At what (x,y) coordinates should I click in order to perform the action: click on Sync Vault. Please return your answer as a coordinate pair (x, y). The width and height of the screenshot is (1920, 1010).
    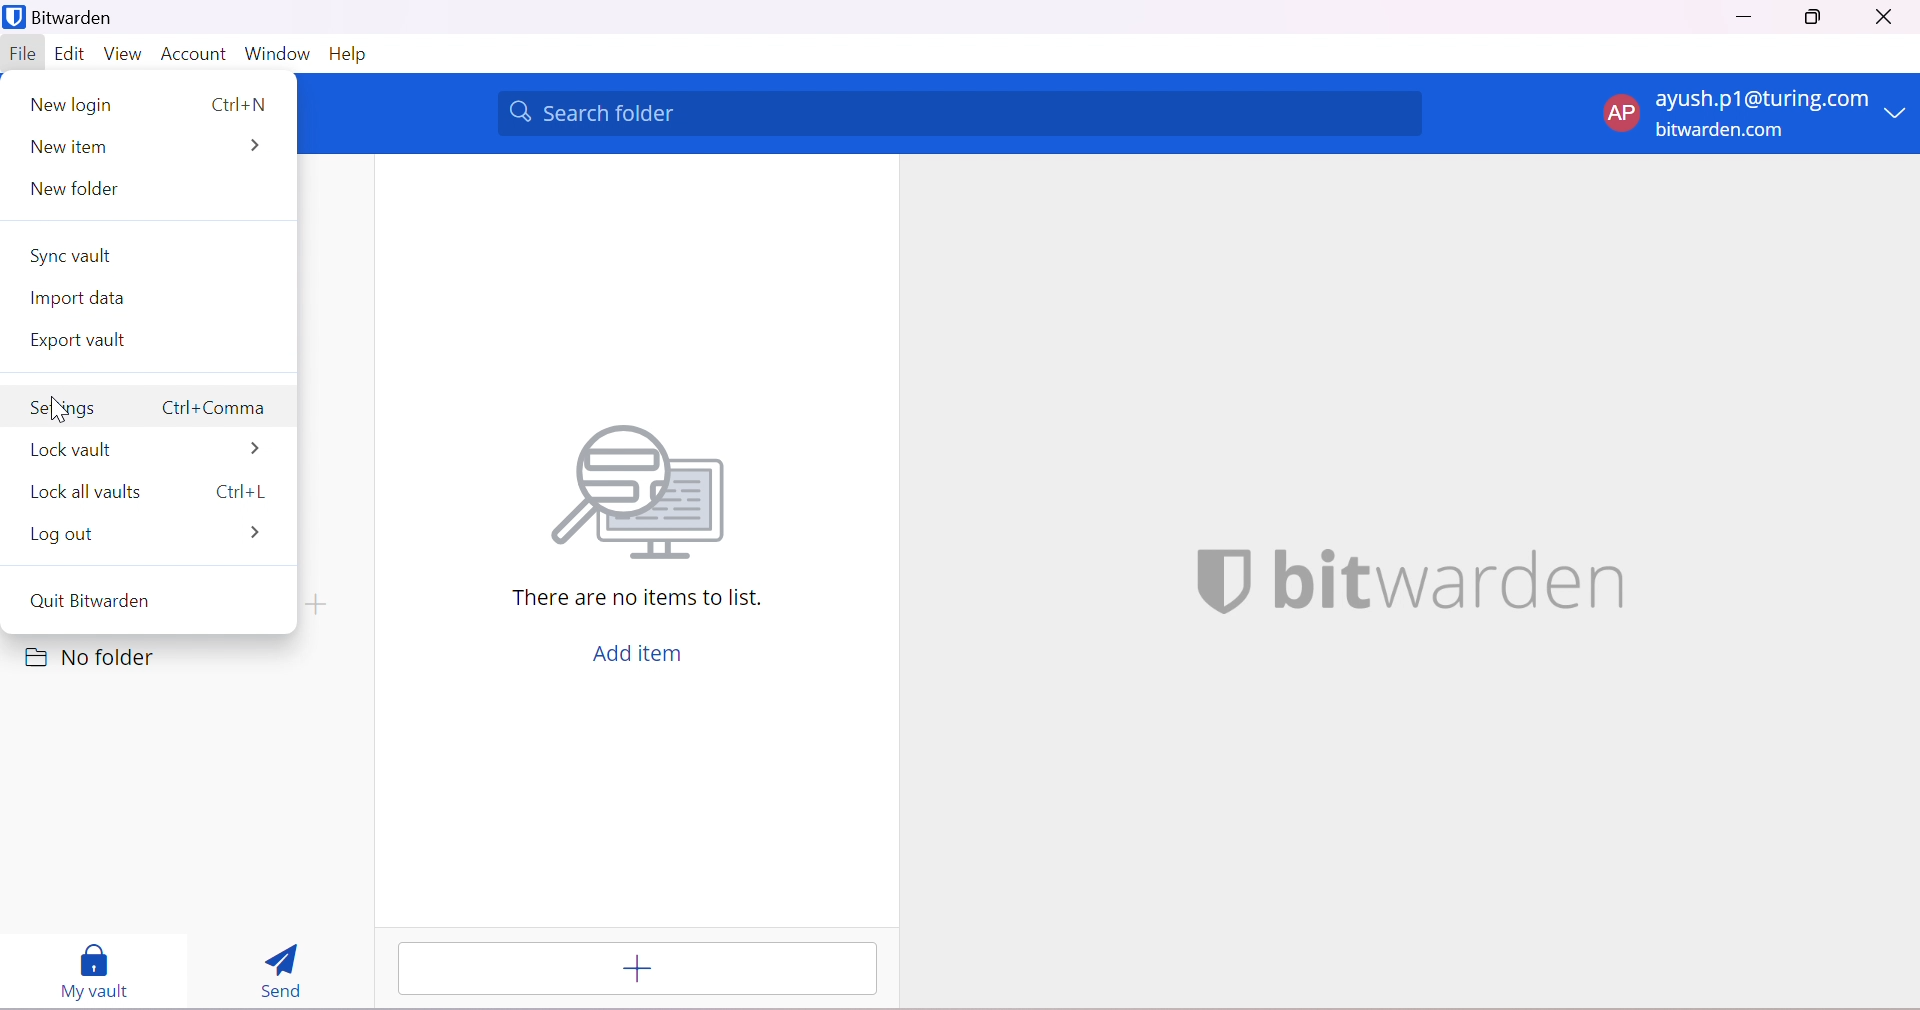
    Looking at the image, I should click on (71, 257).